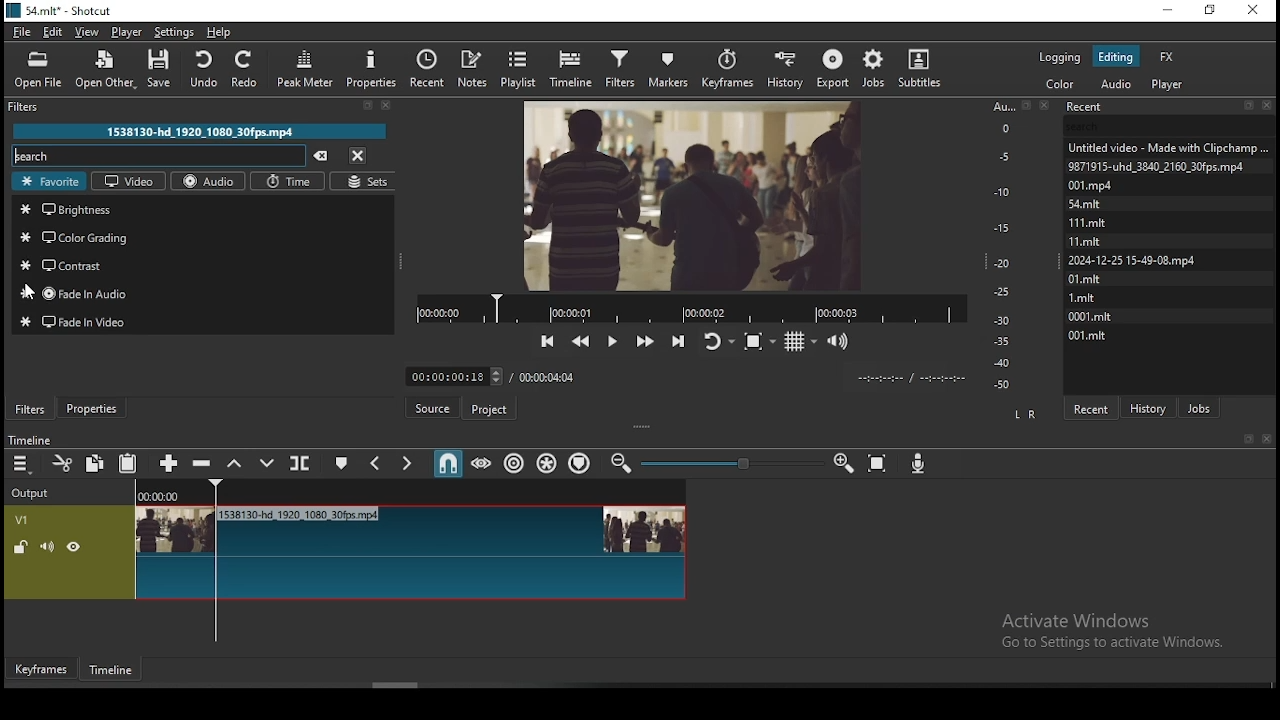 The image size is (1280, 720). Describe the element at coordinates (267, 464) in the screenshot. I see `overwrite` at that location.